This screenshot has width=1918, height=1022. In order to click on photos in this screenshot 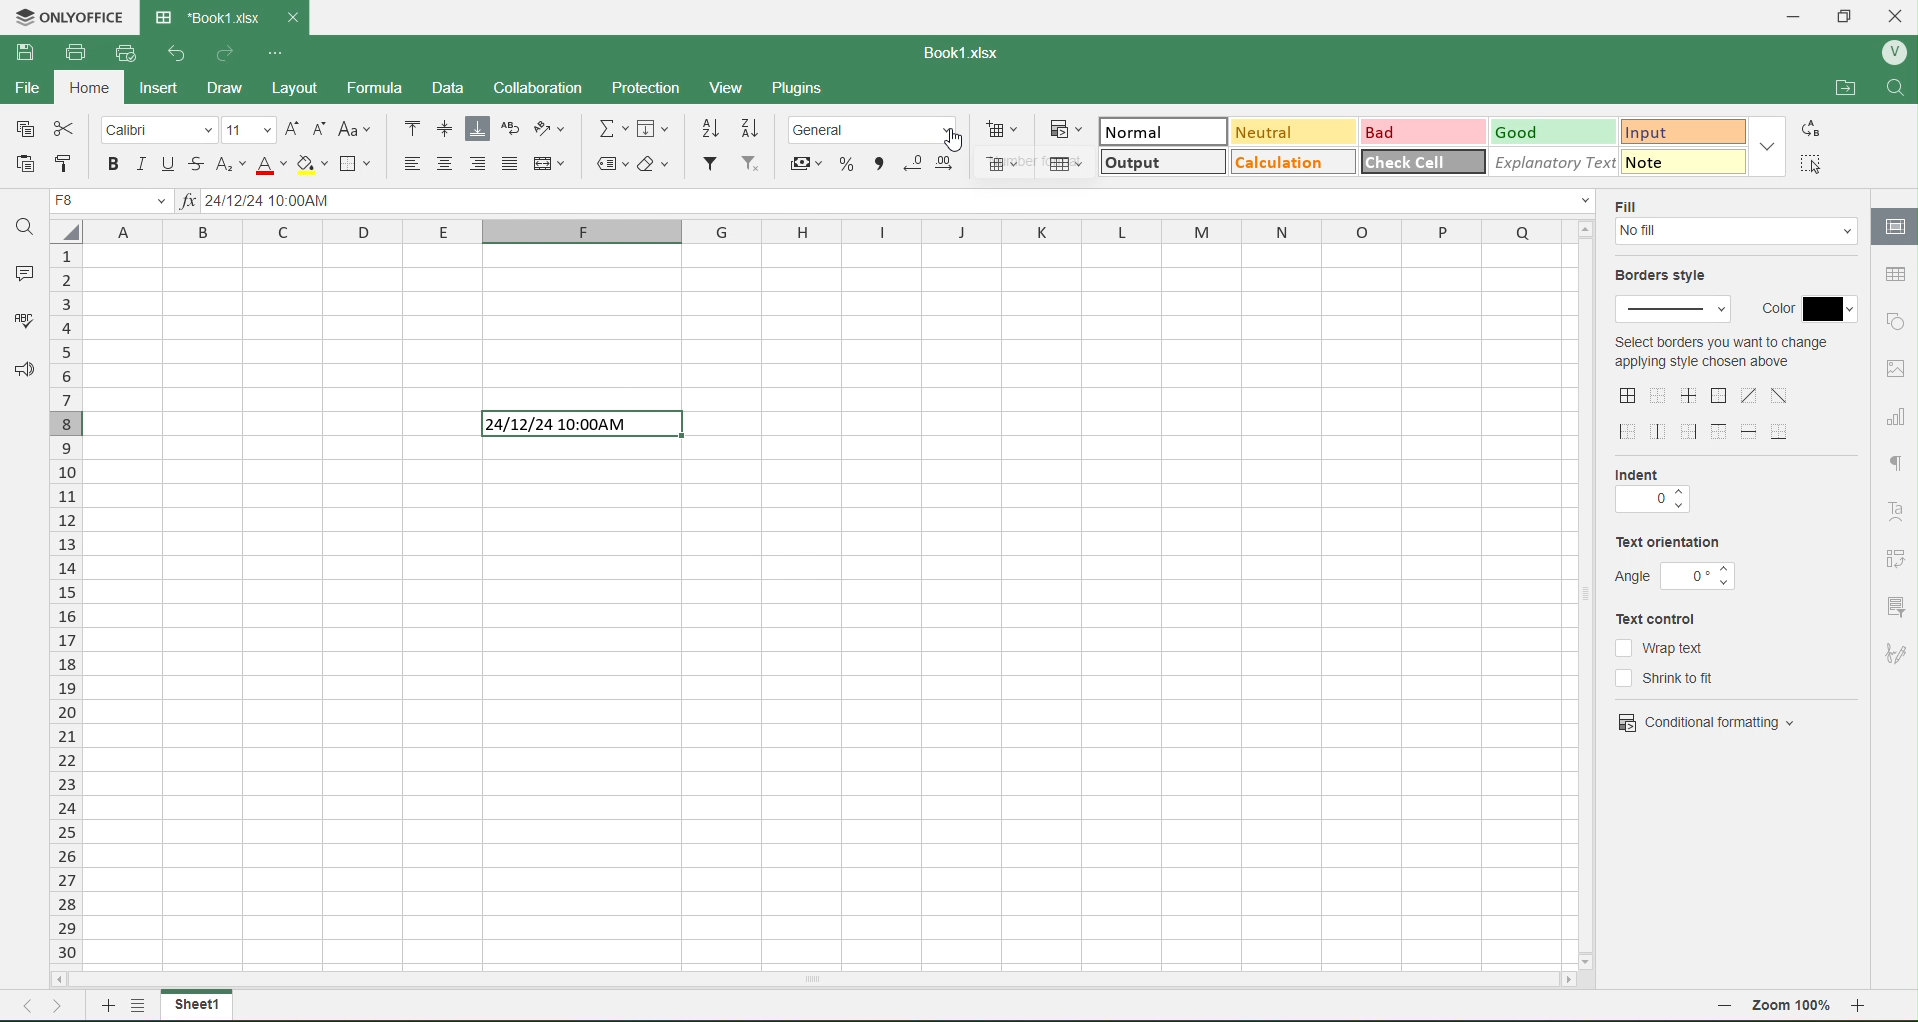, I will do `click(1896, 369)`.